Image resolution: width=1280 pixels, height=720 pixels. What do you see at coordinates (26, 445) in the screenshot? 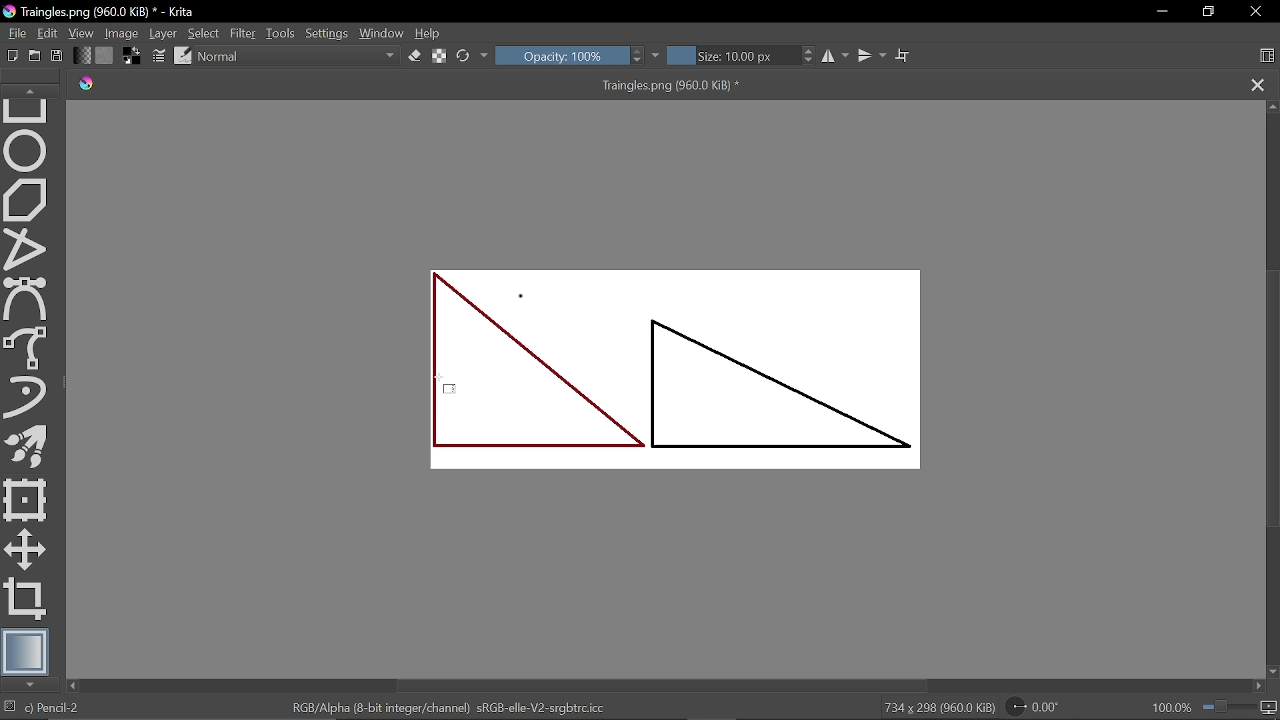
I see `Multibrush tool` at bounding box center [26, 445].